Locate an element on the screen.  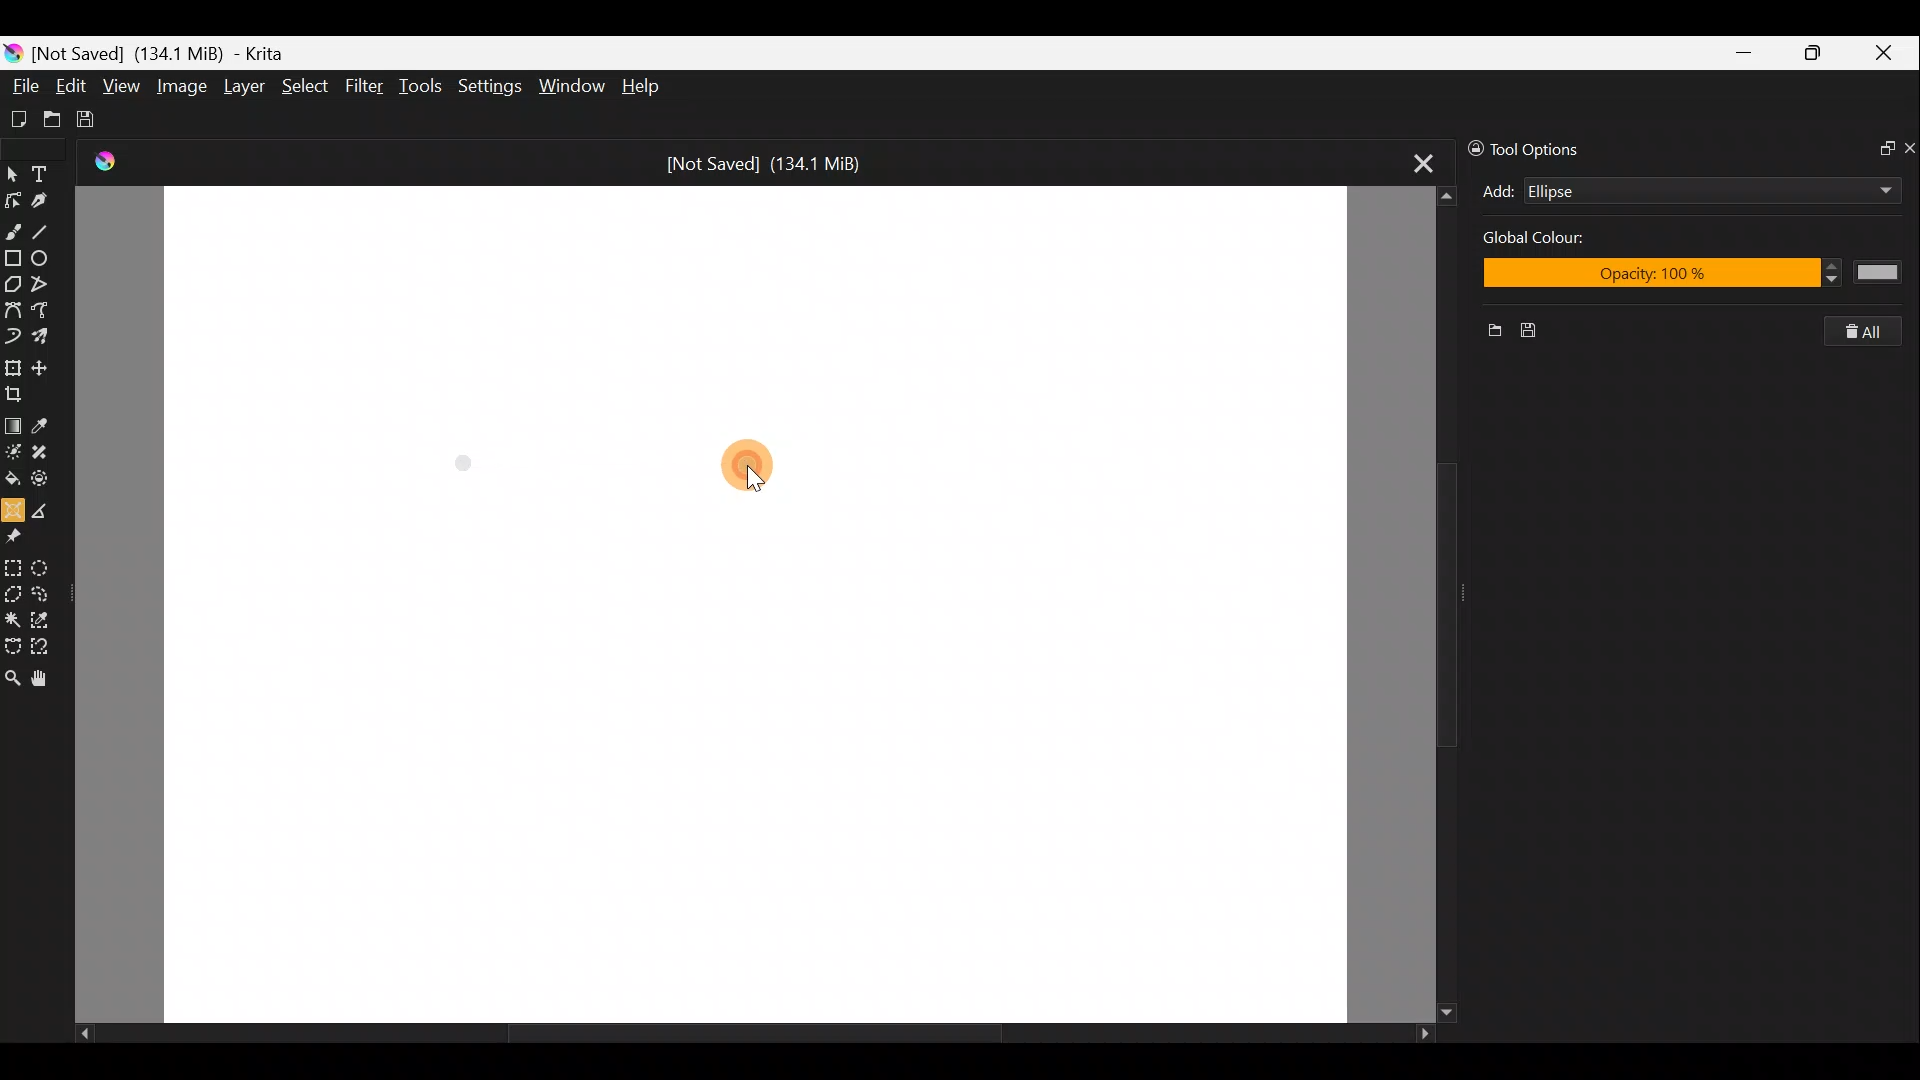
New is located at coordinates (1487, 333).